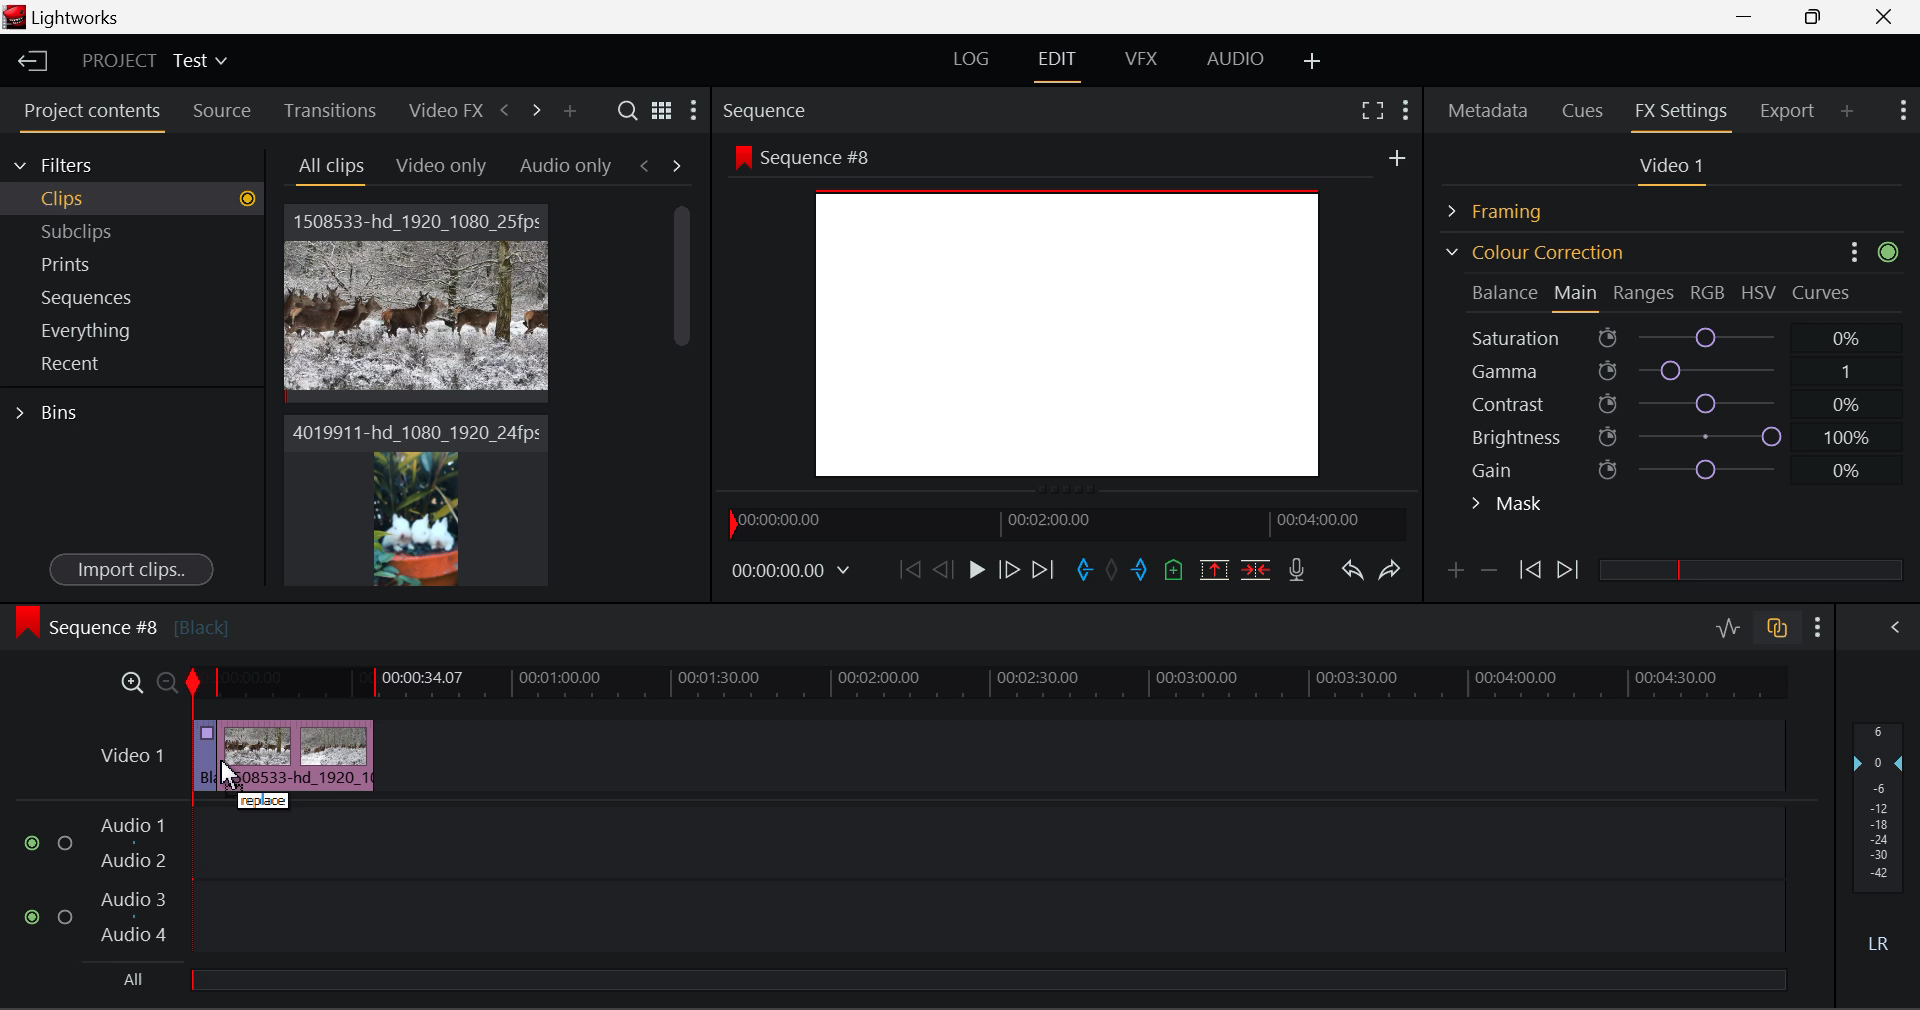 This screenshot has height=1010, width=1920. What do you see at coordinates (121, 623) in the screenshot?
I see `Sequence #8` at bounding box center [121, 623].